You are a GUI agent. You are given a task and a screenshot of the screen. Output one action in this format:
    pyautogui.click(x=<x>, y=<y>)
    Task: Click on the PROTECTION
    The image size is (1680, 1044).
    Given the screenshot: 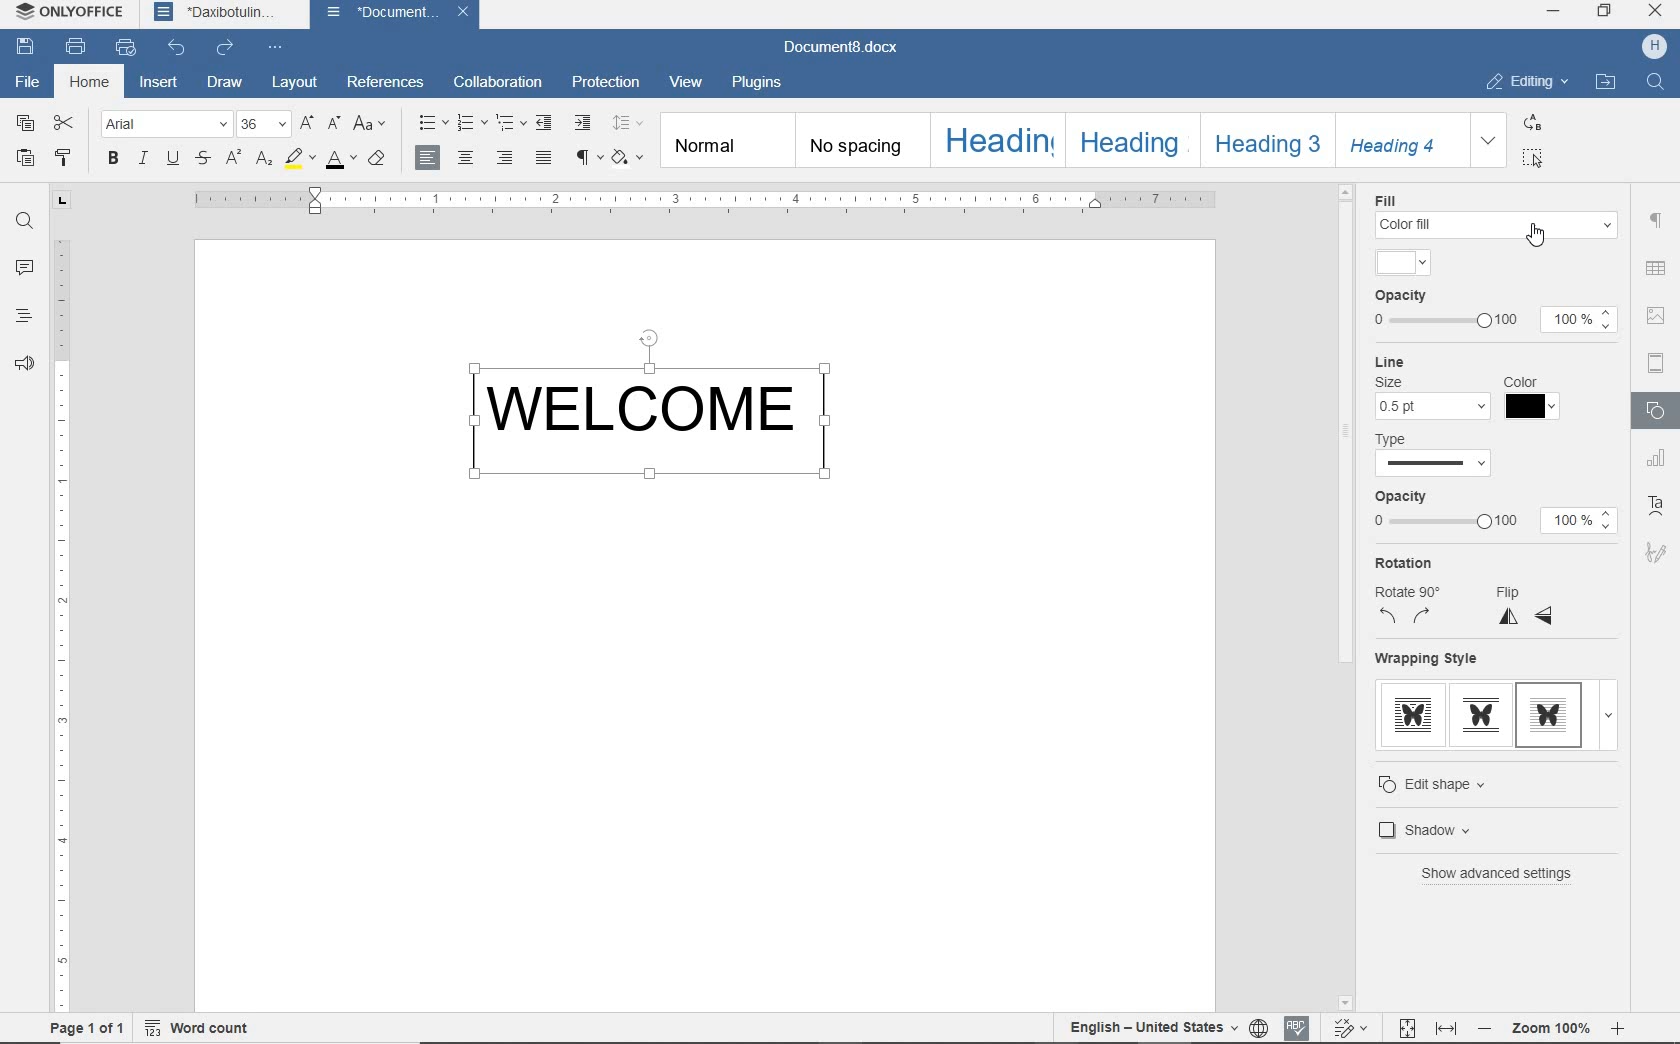 What is the action you would take?
    pyautogui.click(x=606, y=83)
    